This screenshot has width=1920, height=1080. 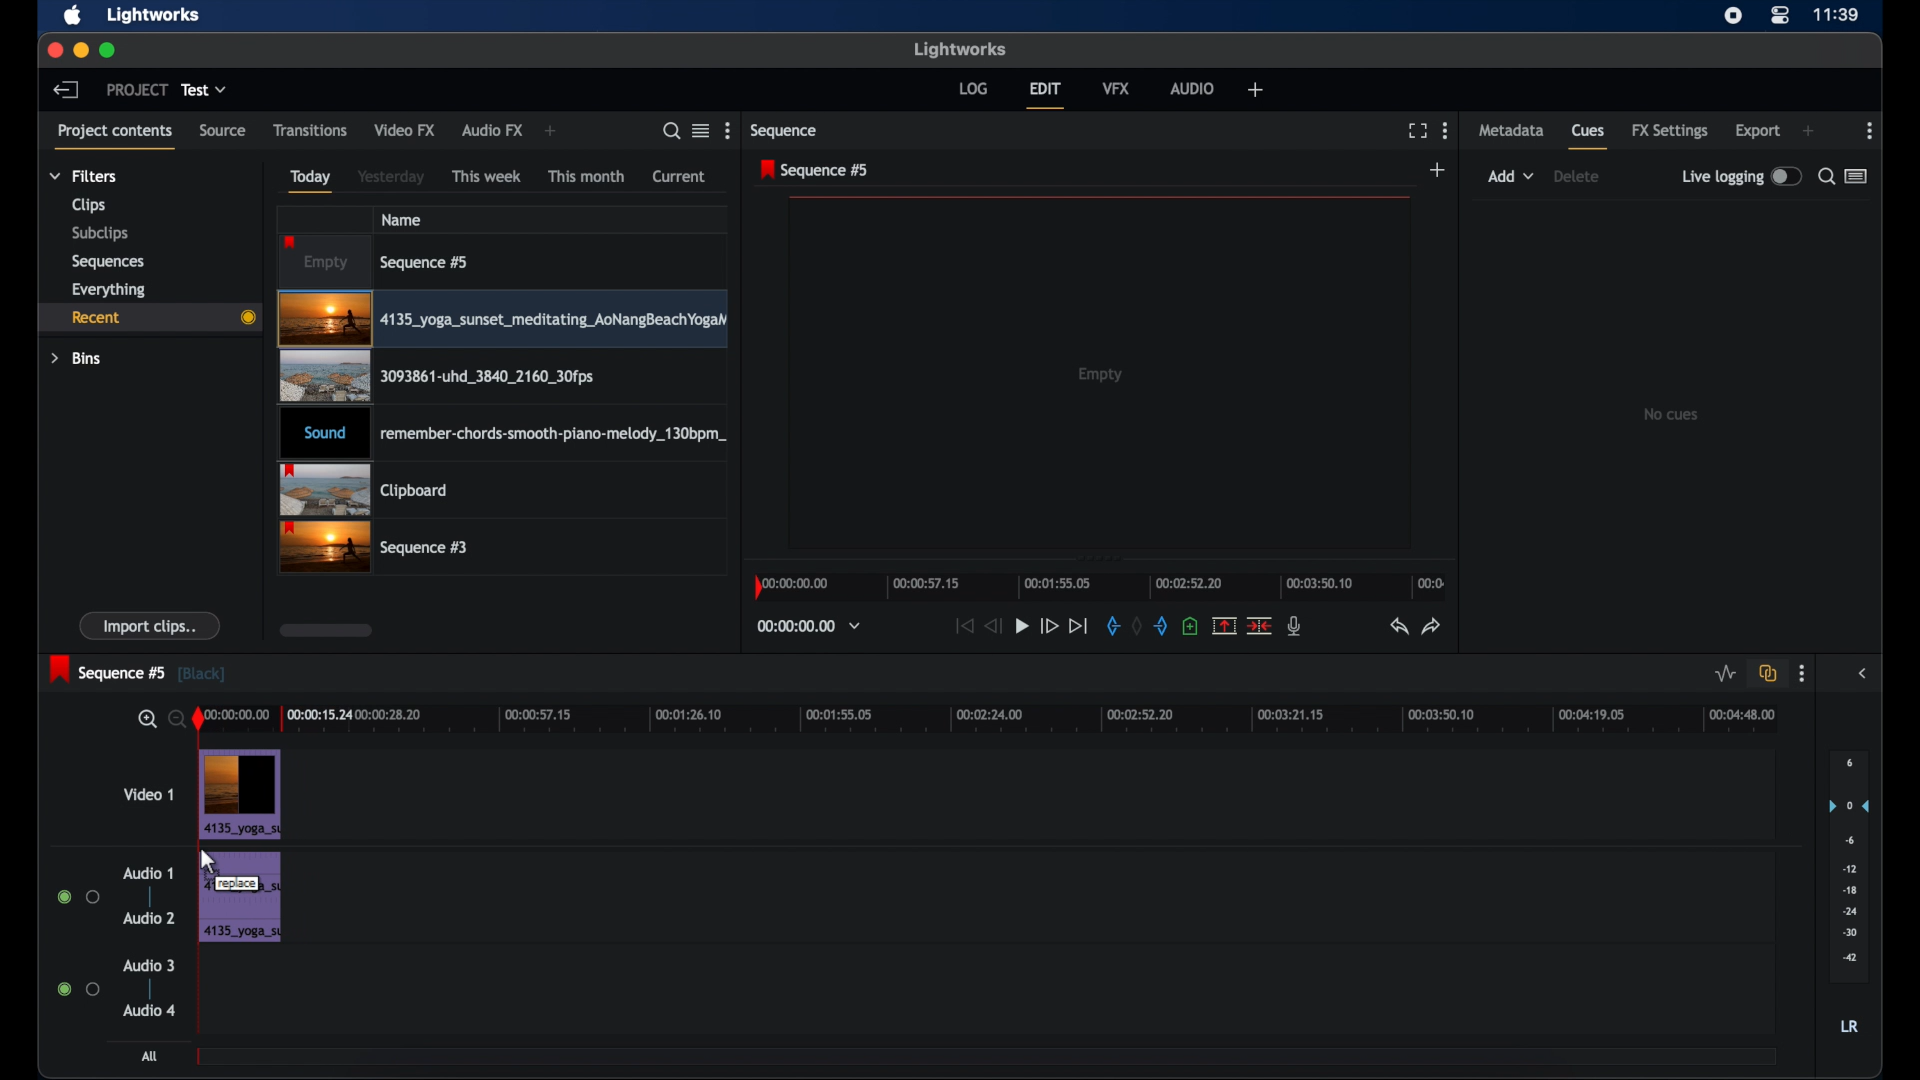 I want to click on fast forward, so click(x=1048, y=626).